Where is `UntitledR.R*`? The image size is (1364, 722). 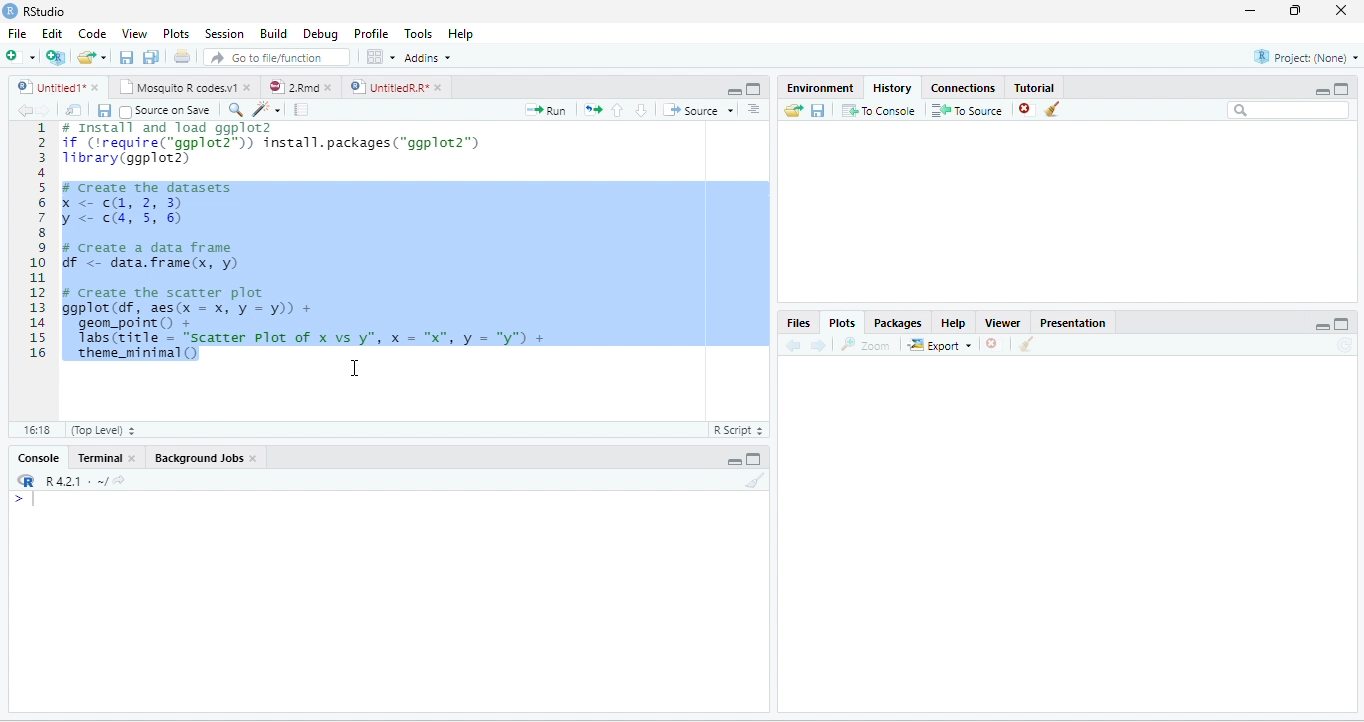 UntitledR.R* is located at coordinates (387, 87).